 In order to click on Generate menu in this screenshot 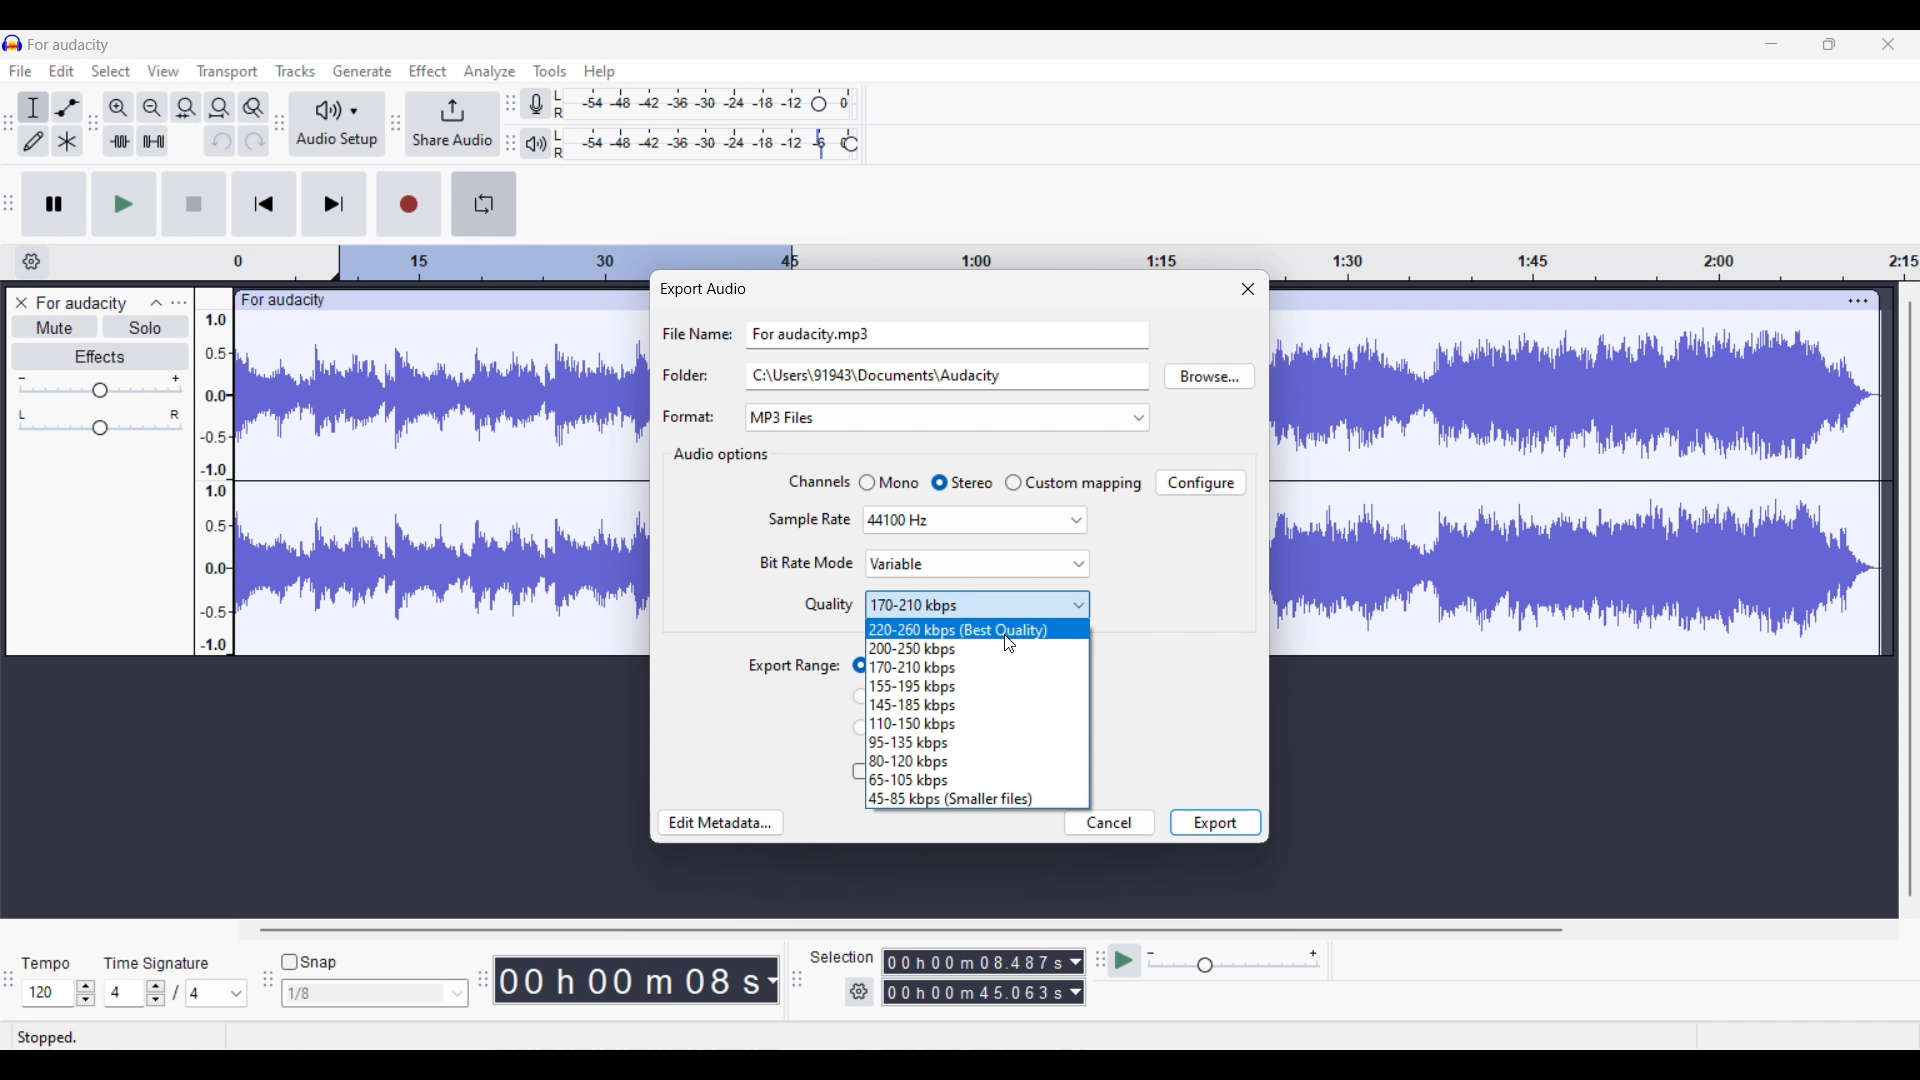, I will do `click(362, 71)`.